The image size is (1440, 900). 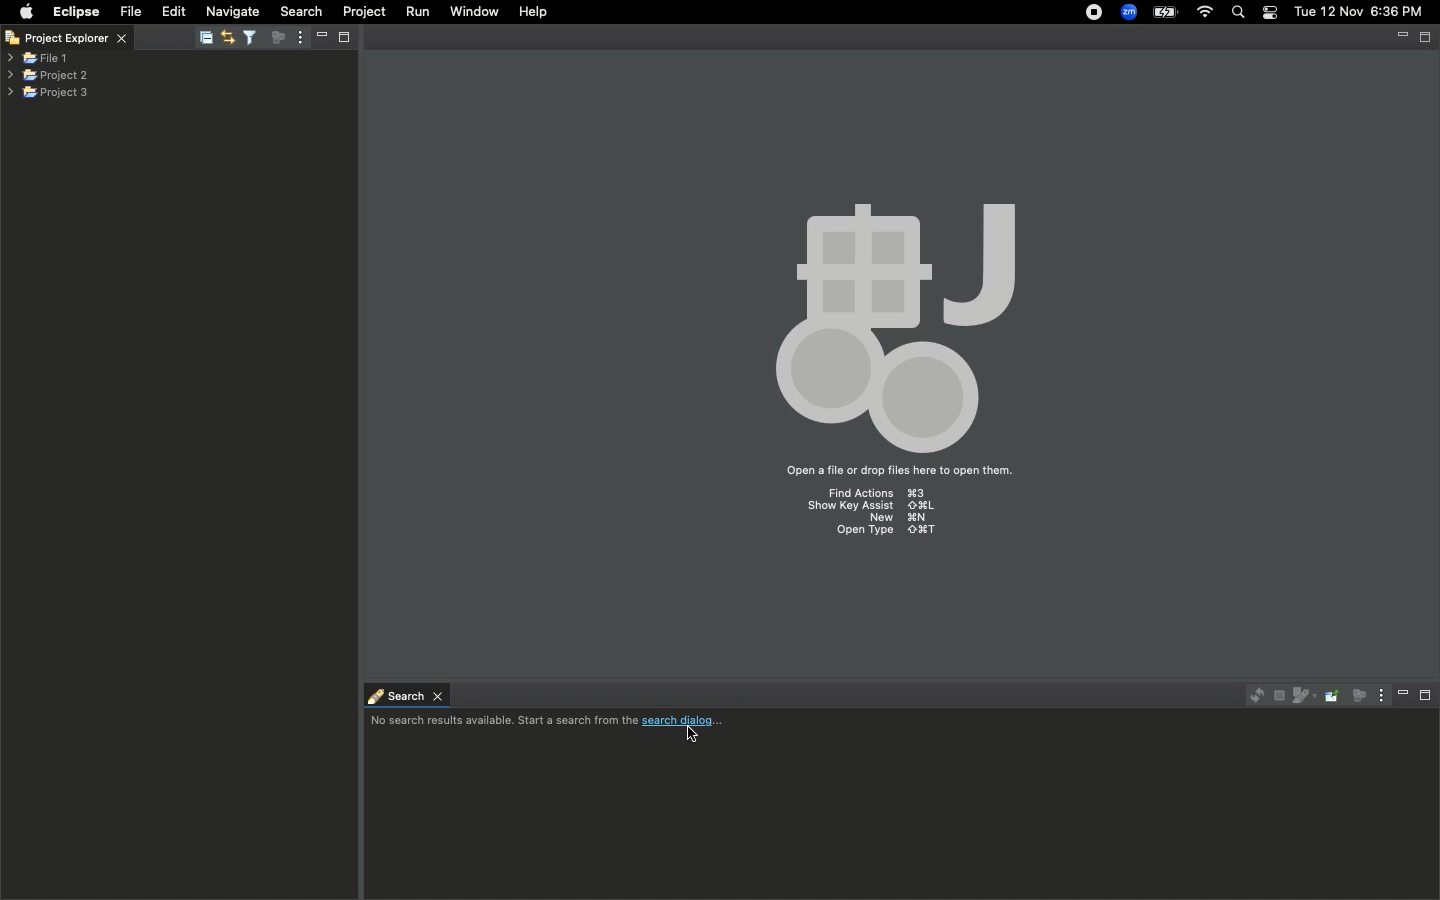 What do you see at coordinates (1205, 13) in the screenshot?
I see `Internet` at bounding box center [1205, 13].